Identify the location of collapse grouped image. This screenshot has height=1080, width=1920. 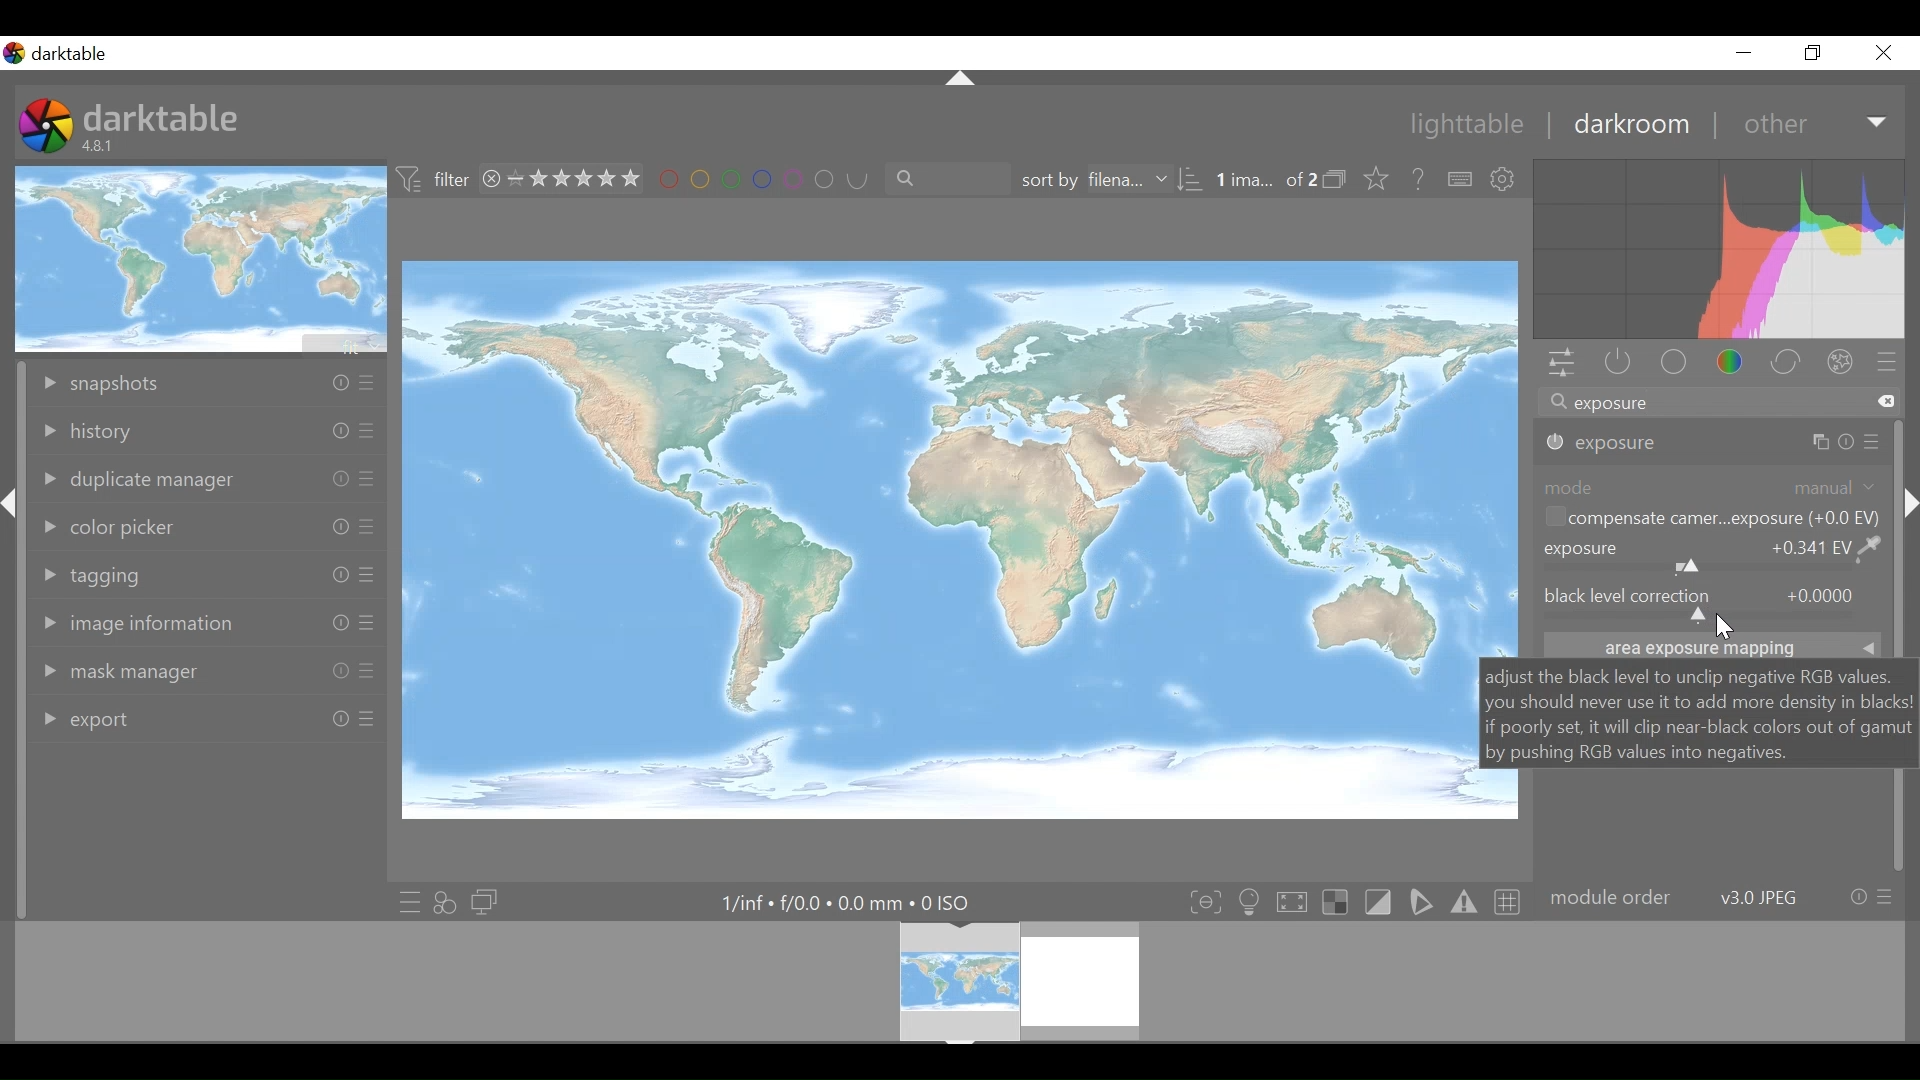
(1337, 179).